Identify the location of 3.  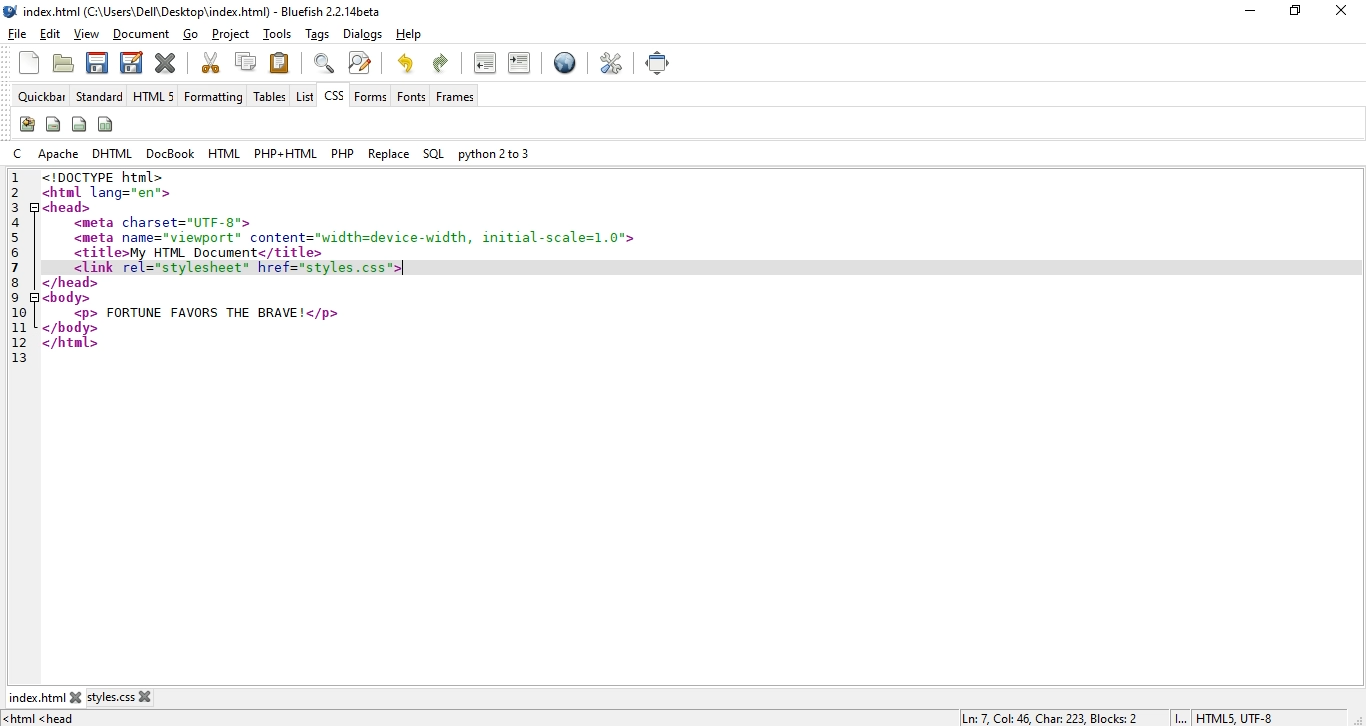
(18, 205).